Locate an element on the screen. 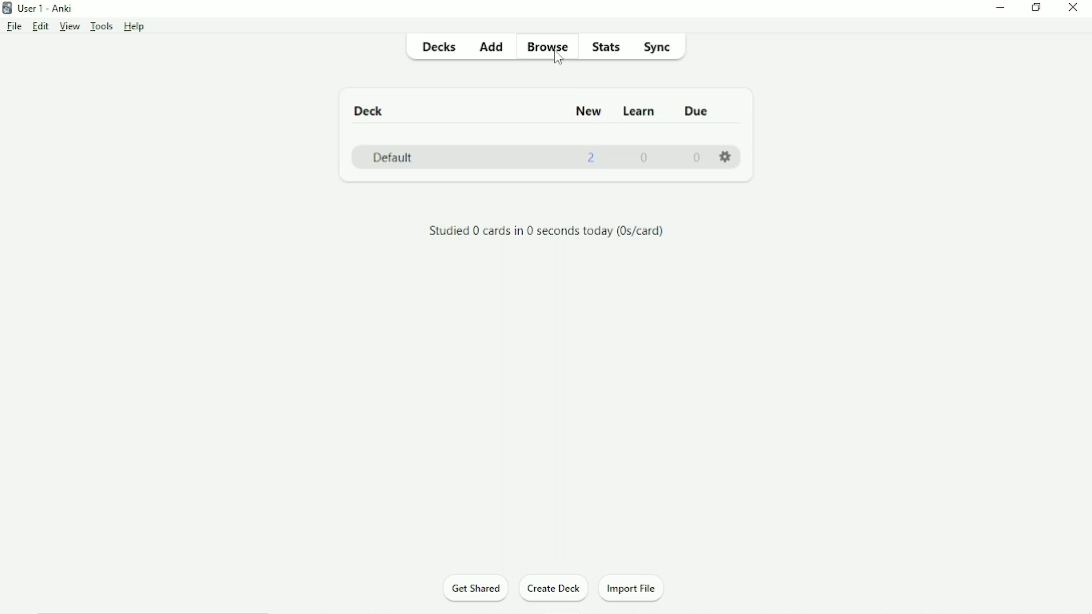 This screenshot has height=614, width=1092. Learn is located at coordinates (641, 112).